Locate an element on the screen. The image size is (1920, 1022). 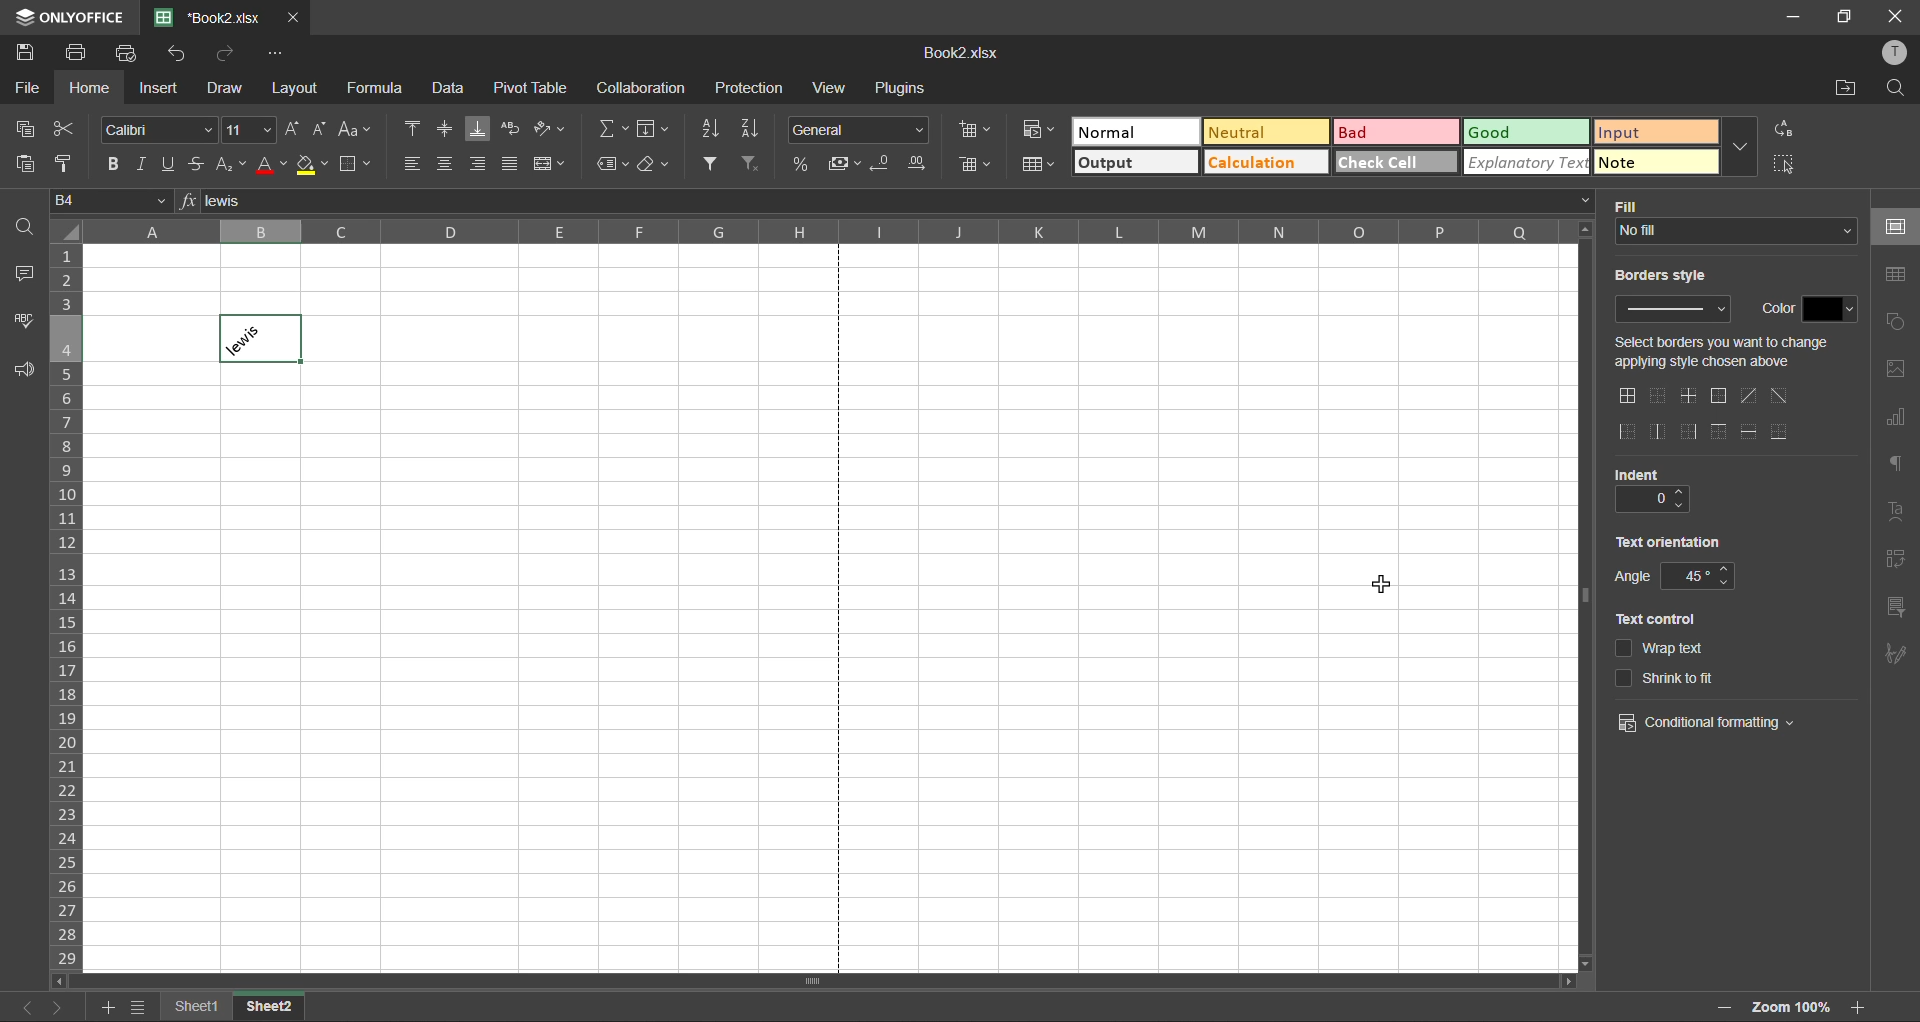
formula bar is located at coordinates (898, 204).